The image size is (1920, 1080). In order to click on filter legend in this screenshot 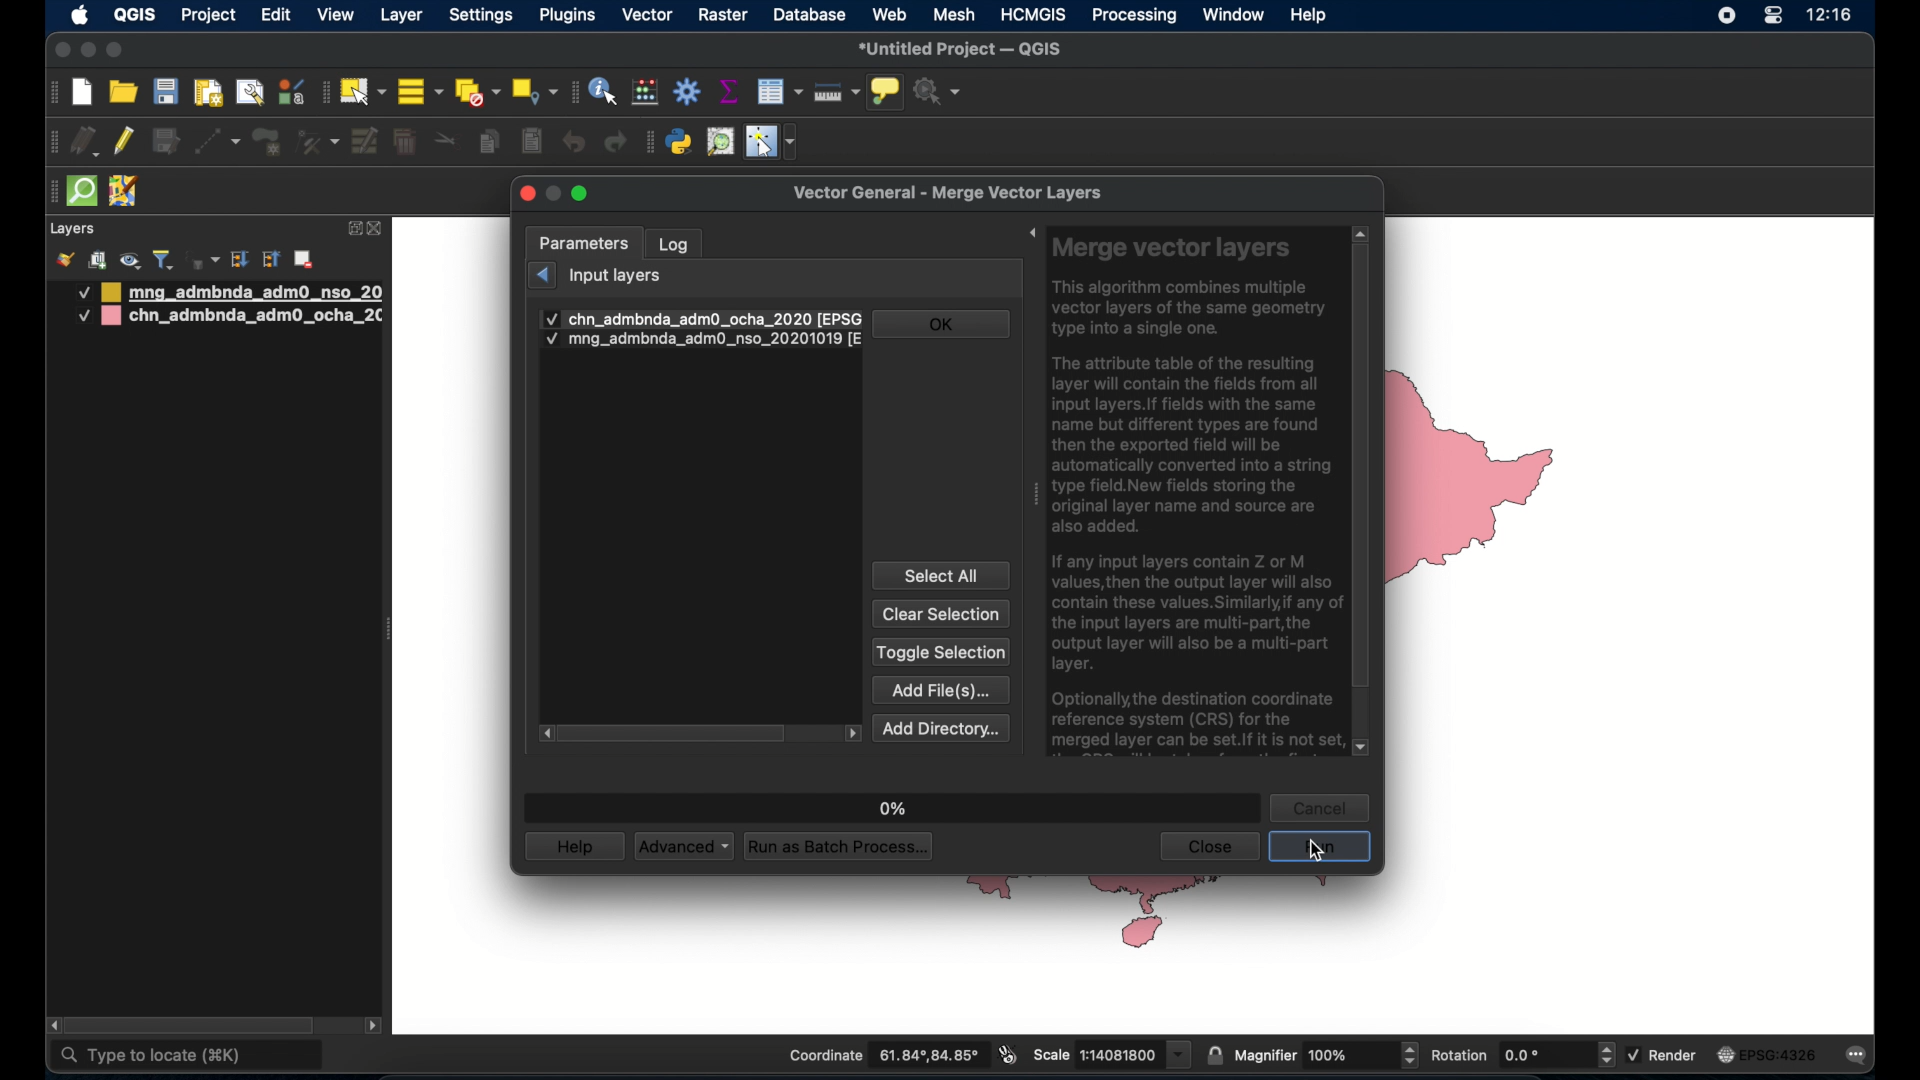, I will do `click(163, 260)`.